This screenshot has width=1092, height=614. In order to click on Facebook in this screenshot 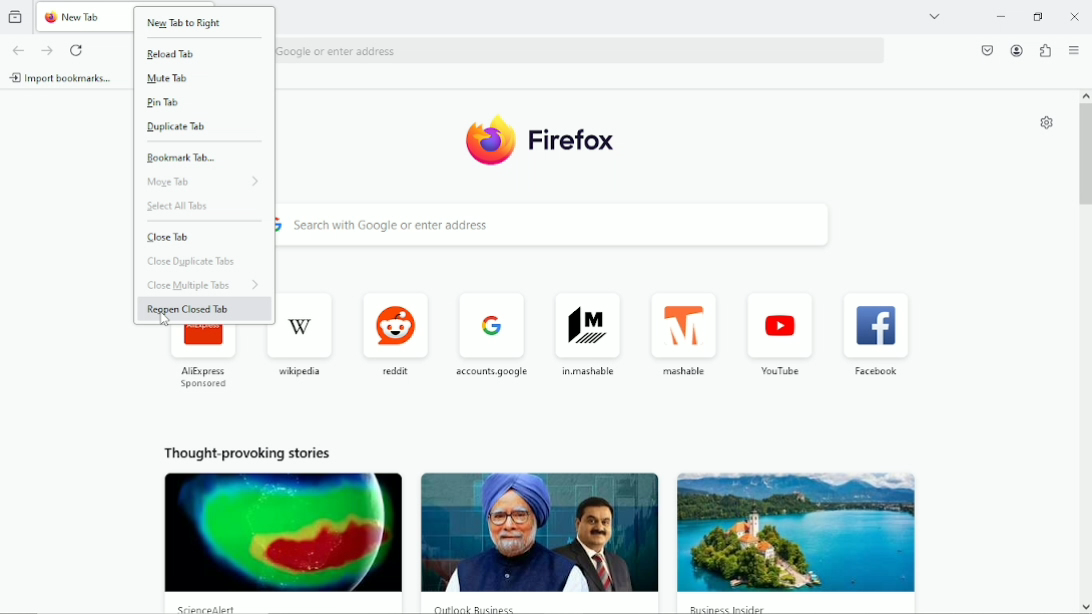, I will do `click(876, 337)`.